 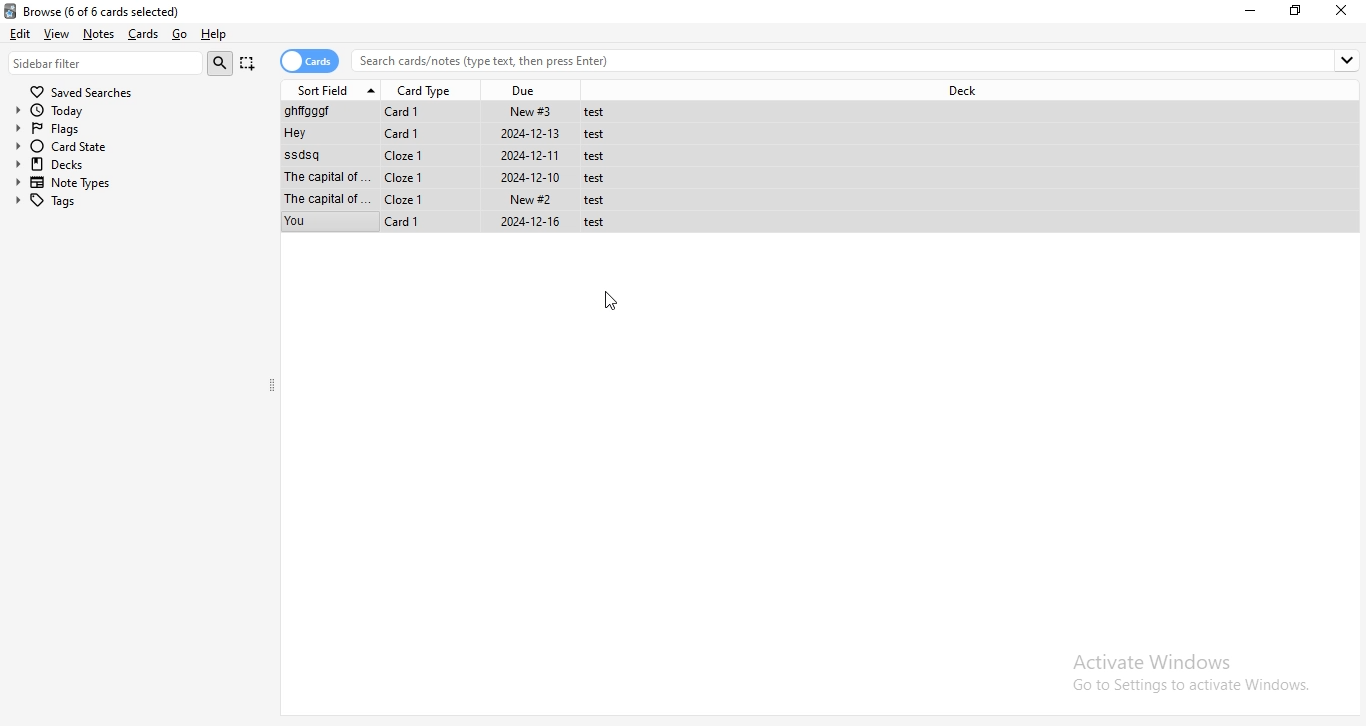 I want to click on collapse, so click(x=273, y=387).